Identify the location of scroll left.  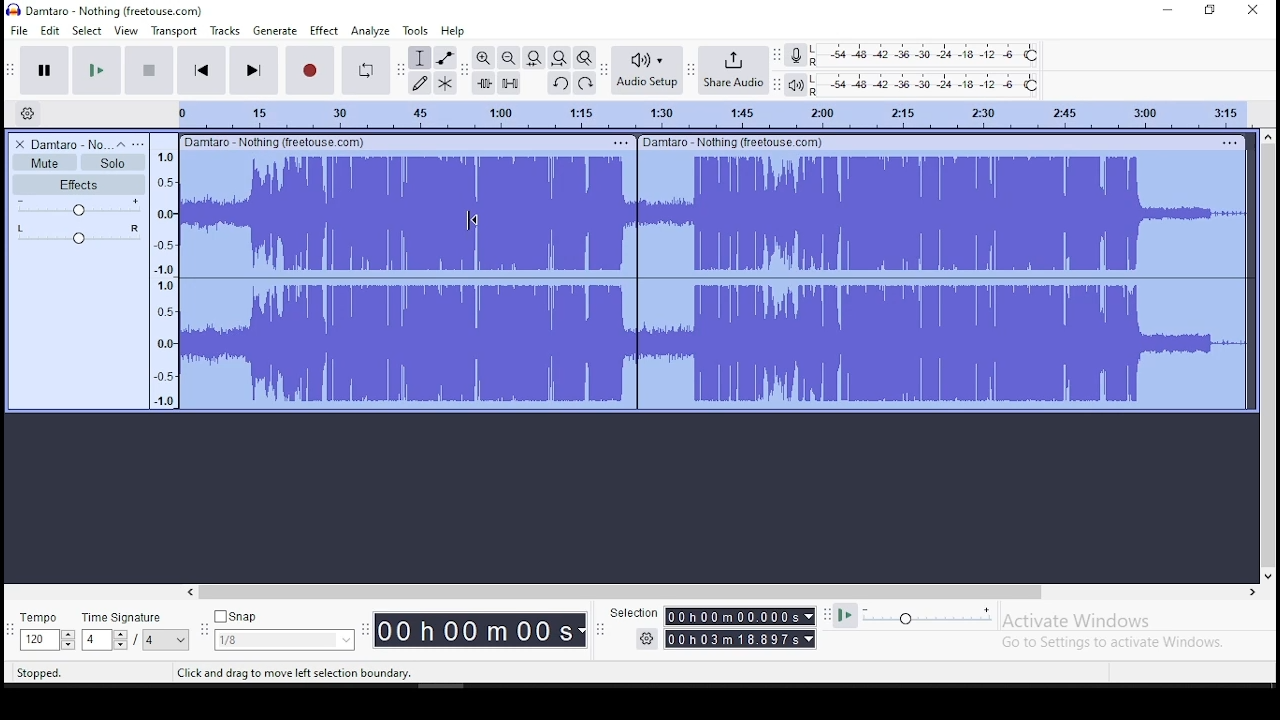
(189, 592).